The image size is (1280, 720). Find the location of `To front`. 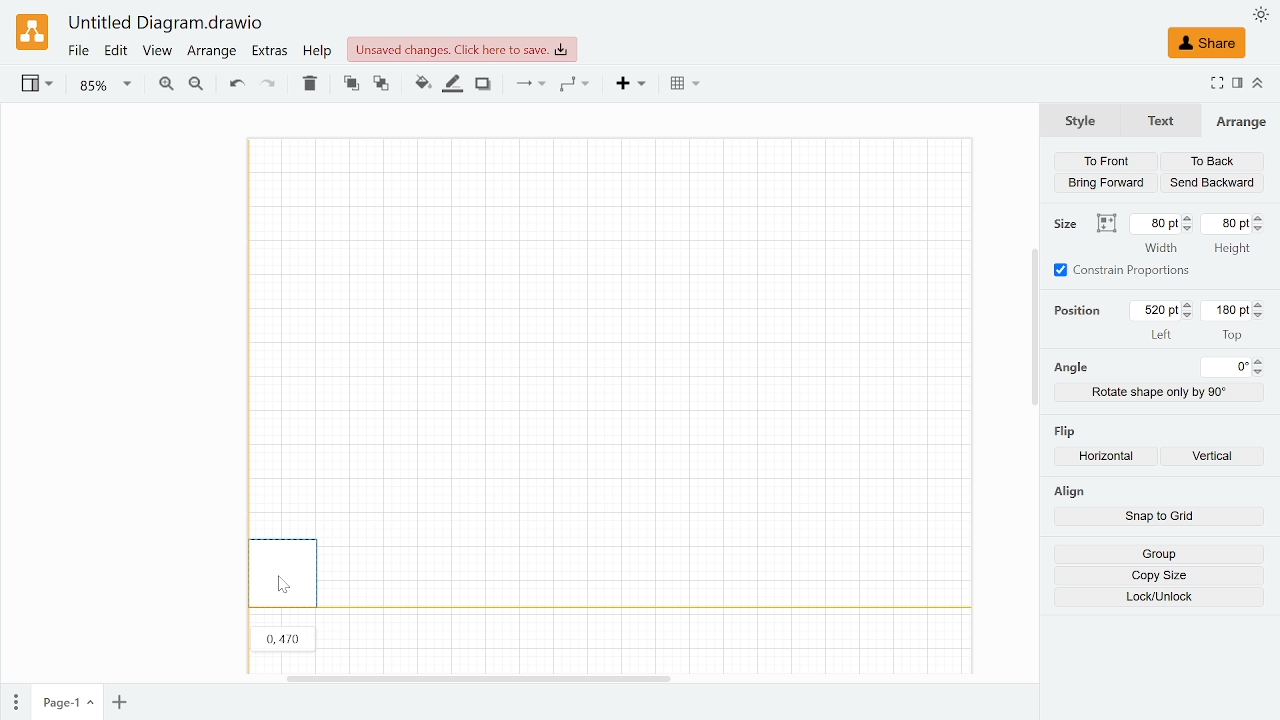

To front is located at coordinates (1105, 161).